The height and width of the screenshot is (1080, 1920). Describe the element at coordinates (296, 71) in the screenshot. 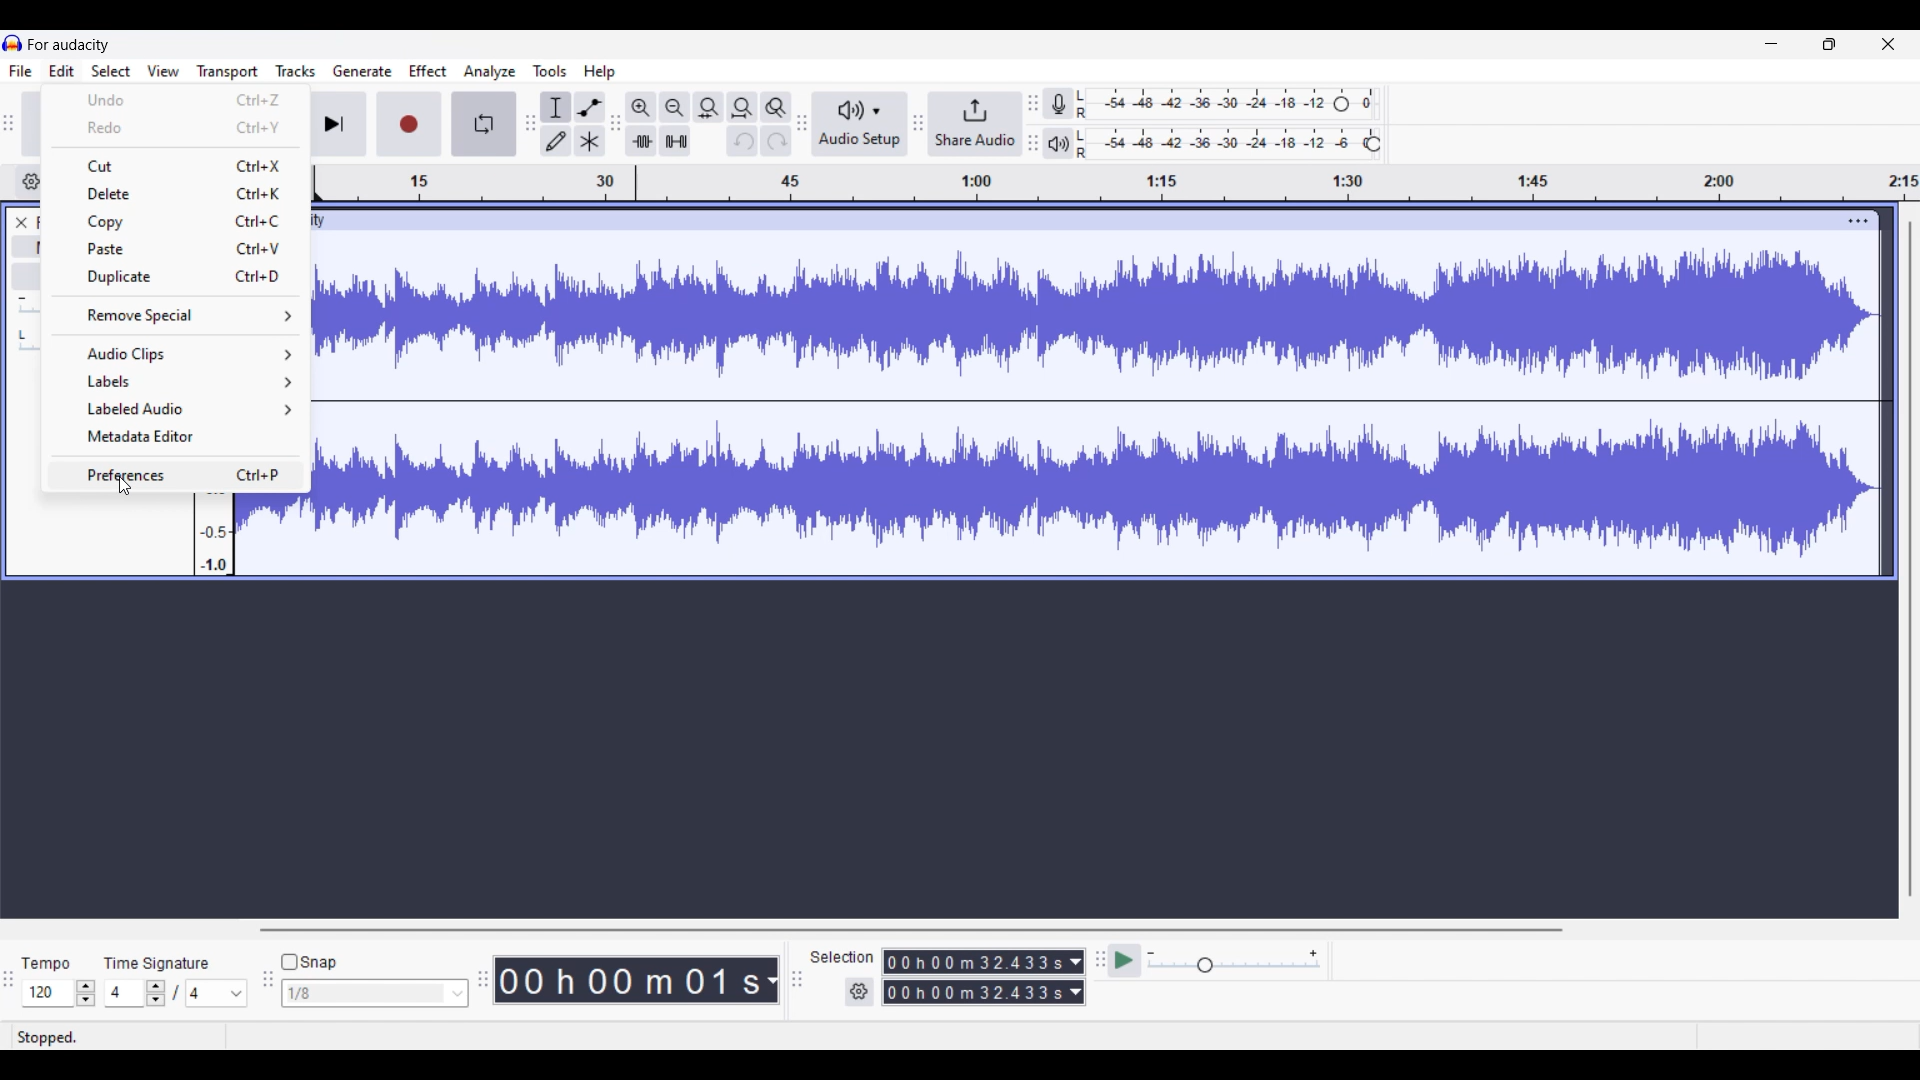

I see `Tracks menu` at that location.